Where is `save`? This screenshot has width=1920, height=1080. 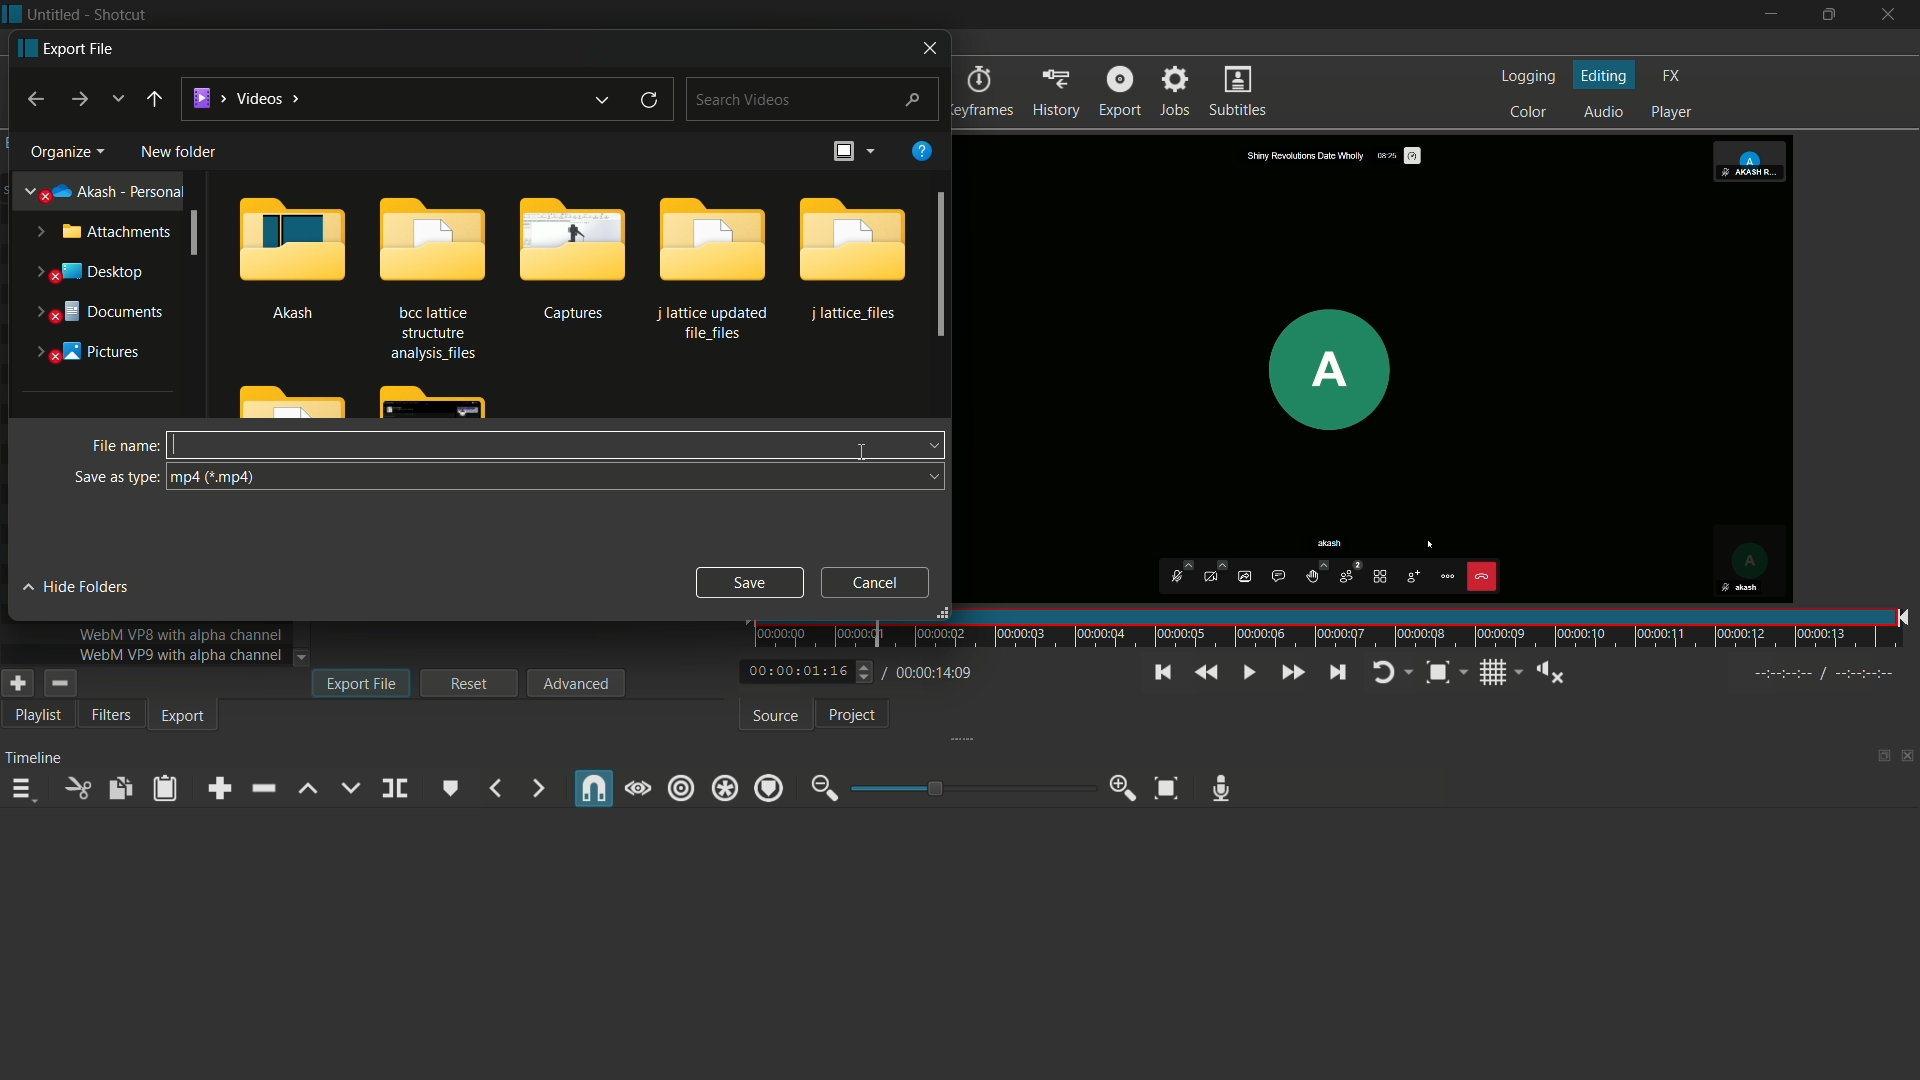
save is located at coordinates (748, 582).